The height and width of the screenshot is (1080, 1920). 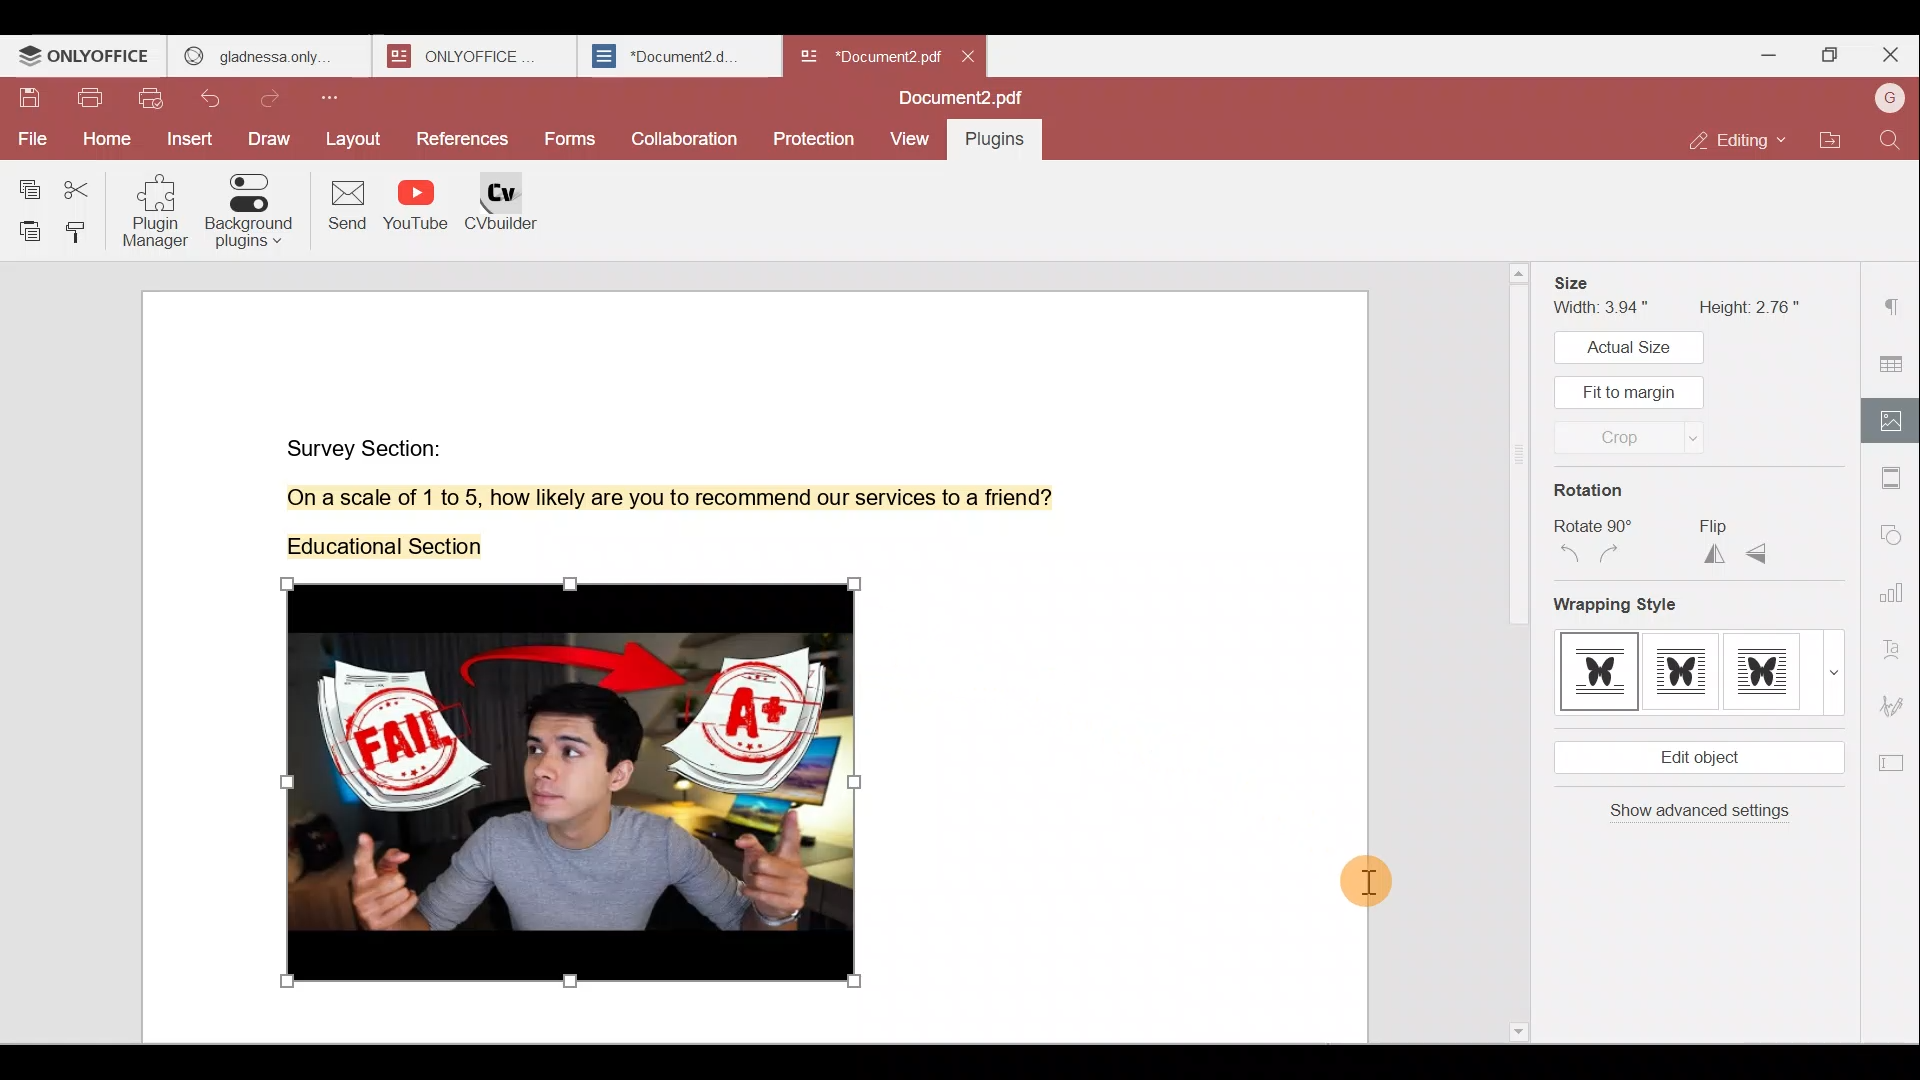 I want to click on Text Art settings, so click(x=1895, y=644).